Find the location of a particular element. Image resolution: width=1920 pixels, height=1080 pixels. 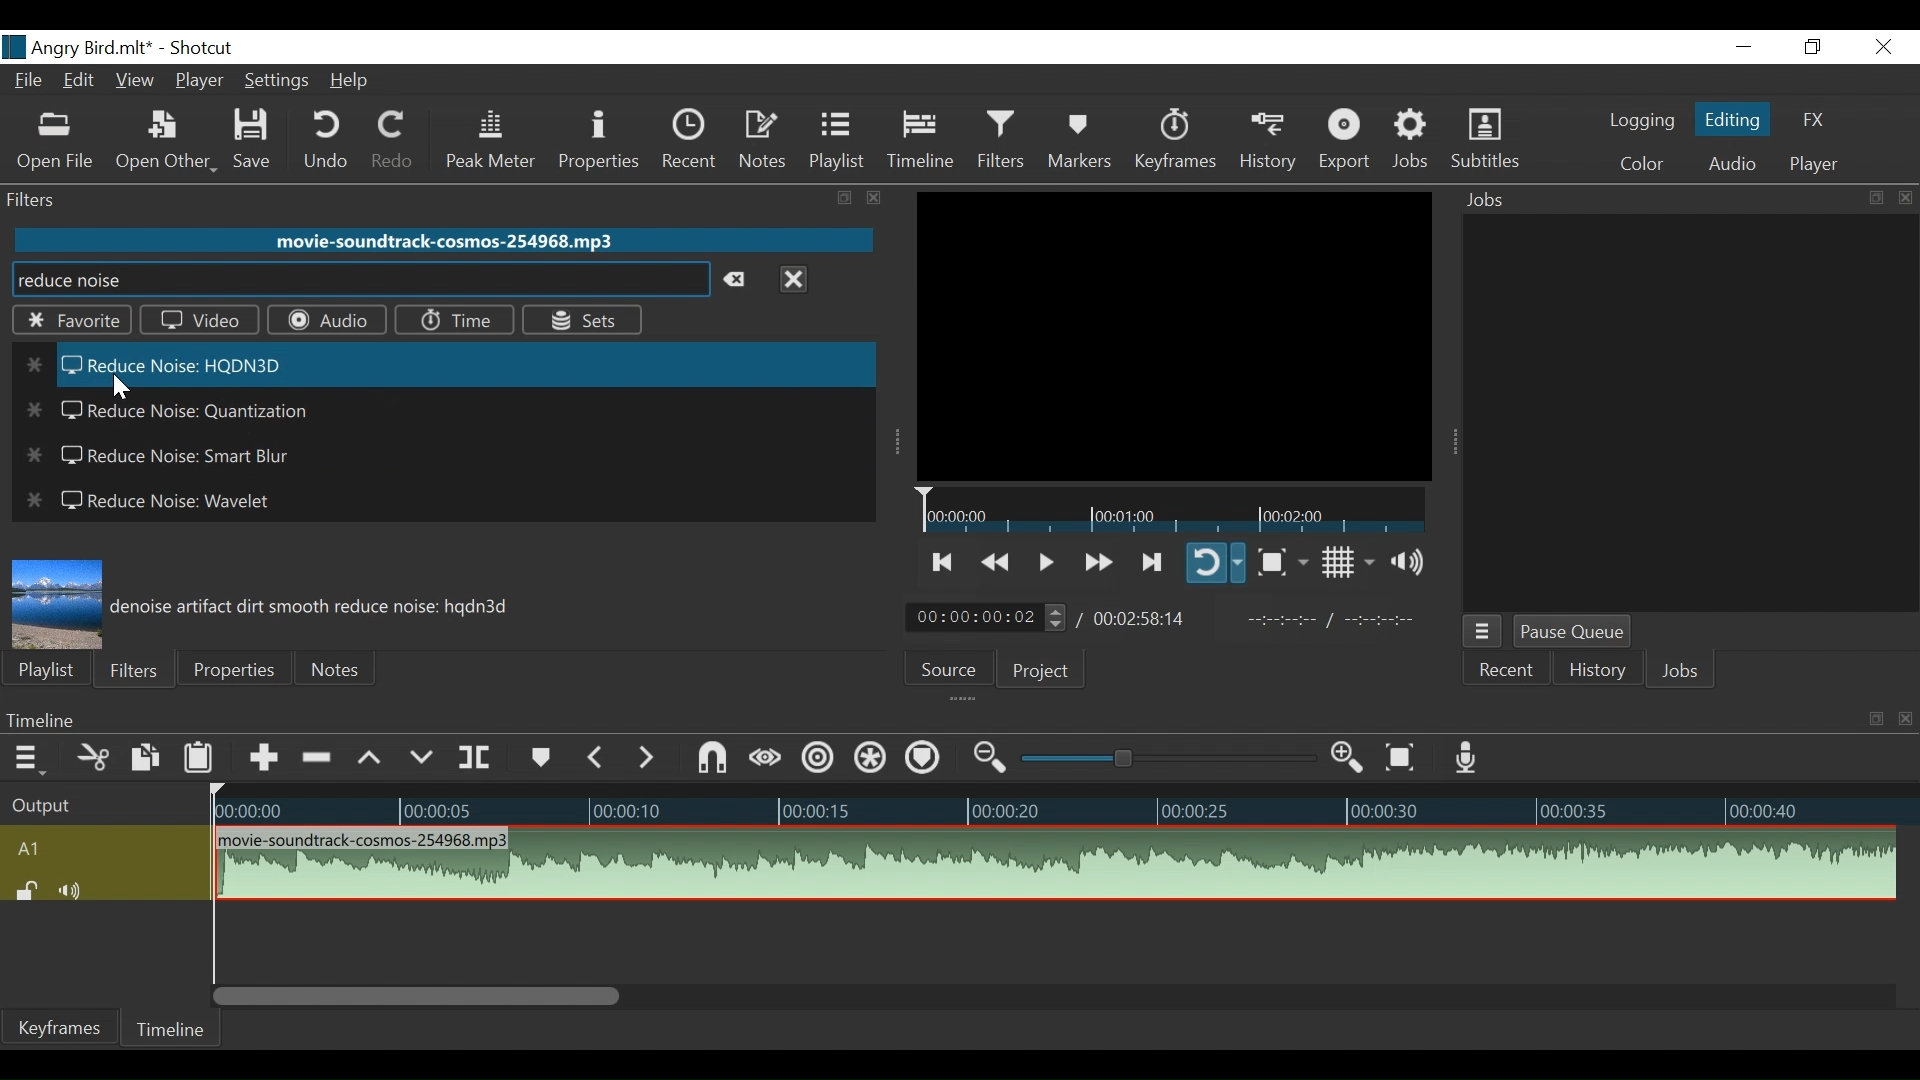

Settings is located at coordinates (274, 81).